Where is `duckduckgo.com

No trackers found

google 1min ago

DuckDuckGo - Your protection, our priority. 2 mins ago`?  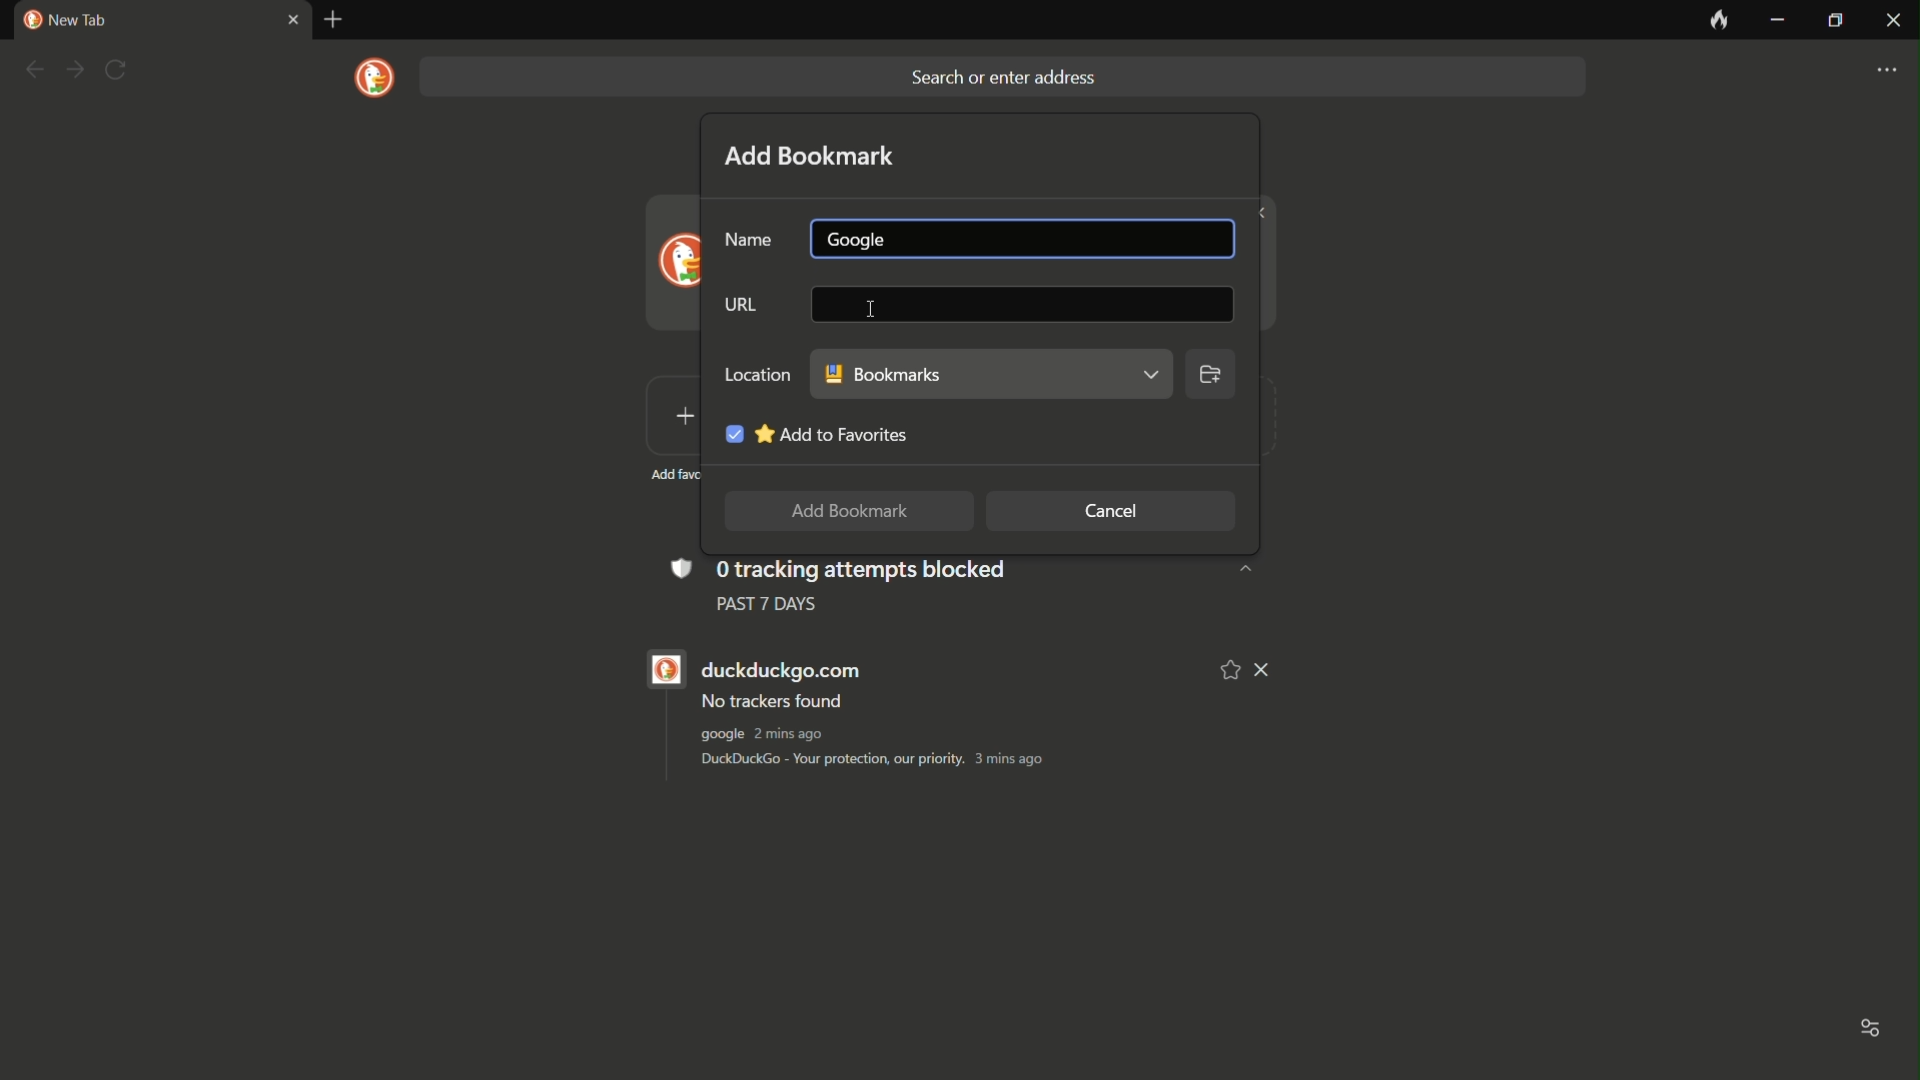
duckduckgo.com

No trackers found

google 1min ago

DuckDuckGo - Your protection, our priority. 2 mins ago is located at coordinates (927, 715).